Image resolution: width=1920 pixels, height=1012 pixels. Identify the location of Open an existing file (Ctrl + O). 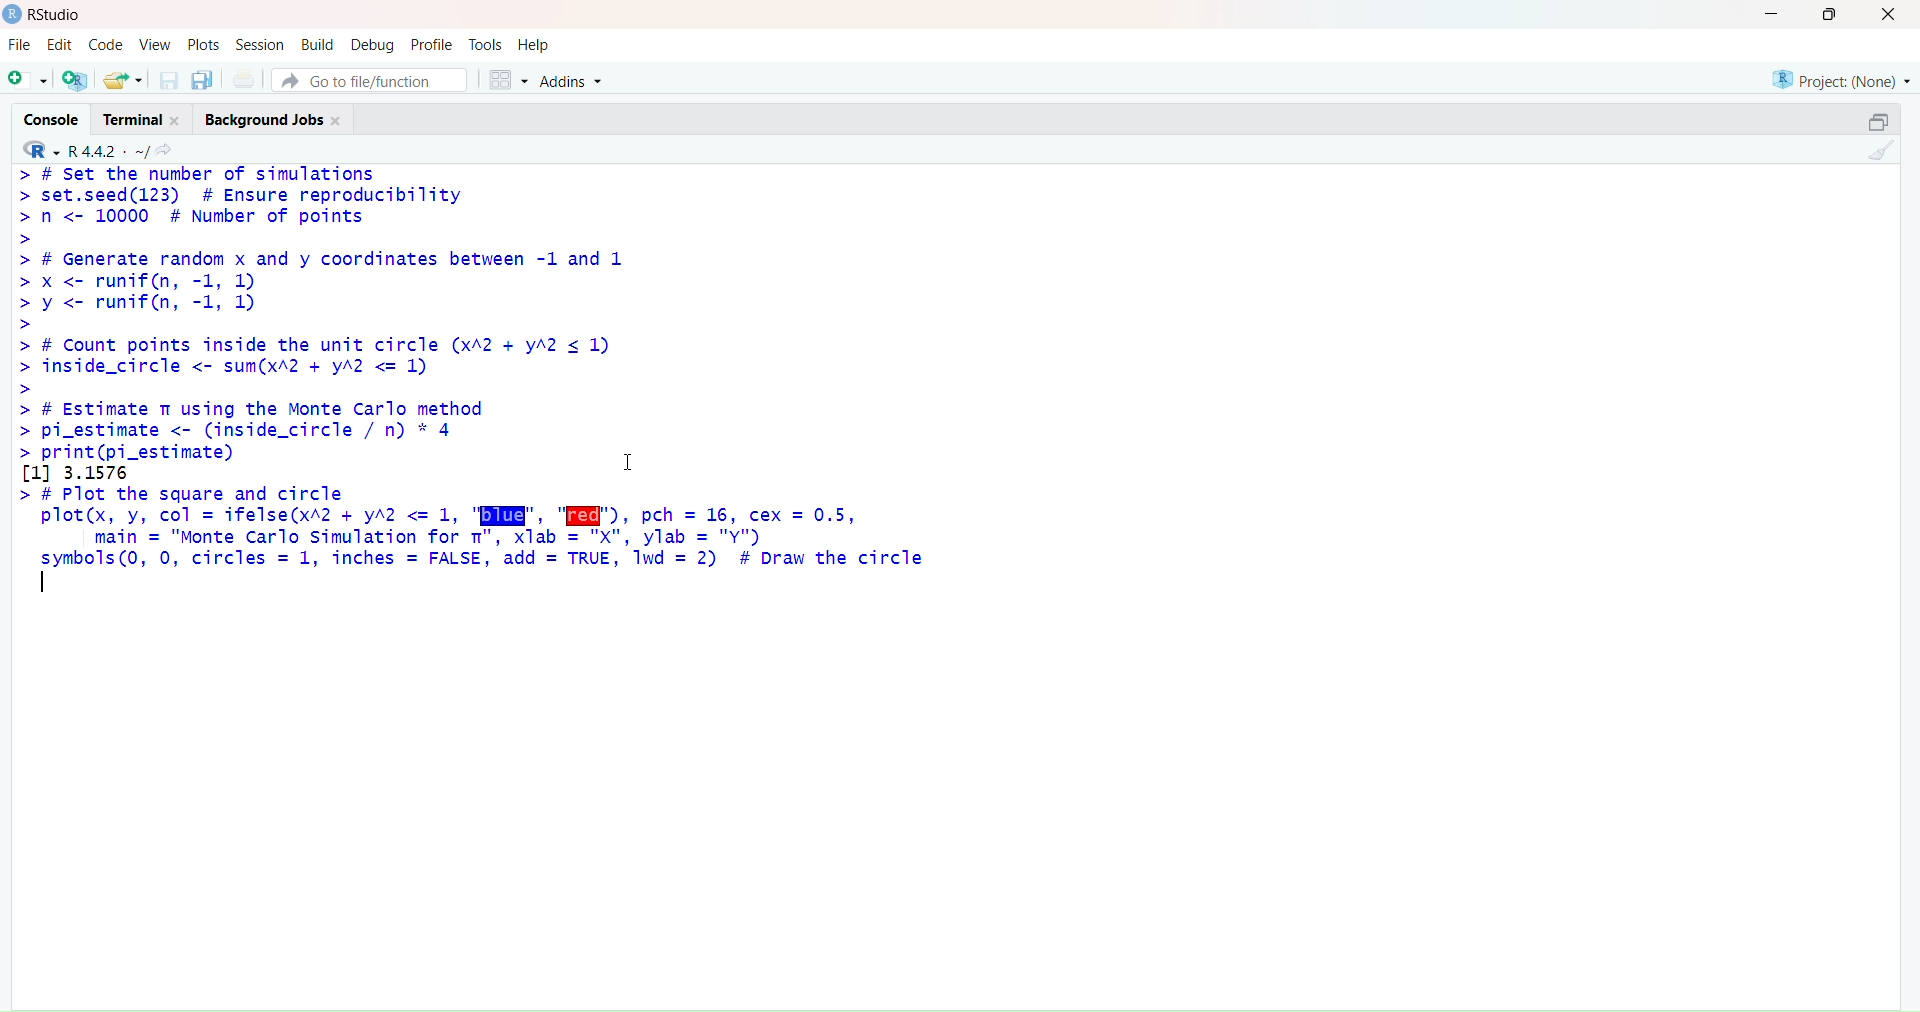
(124, 77).